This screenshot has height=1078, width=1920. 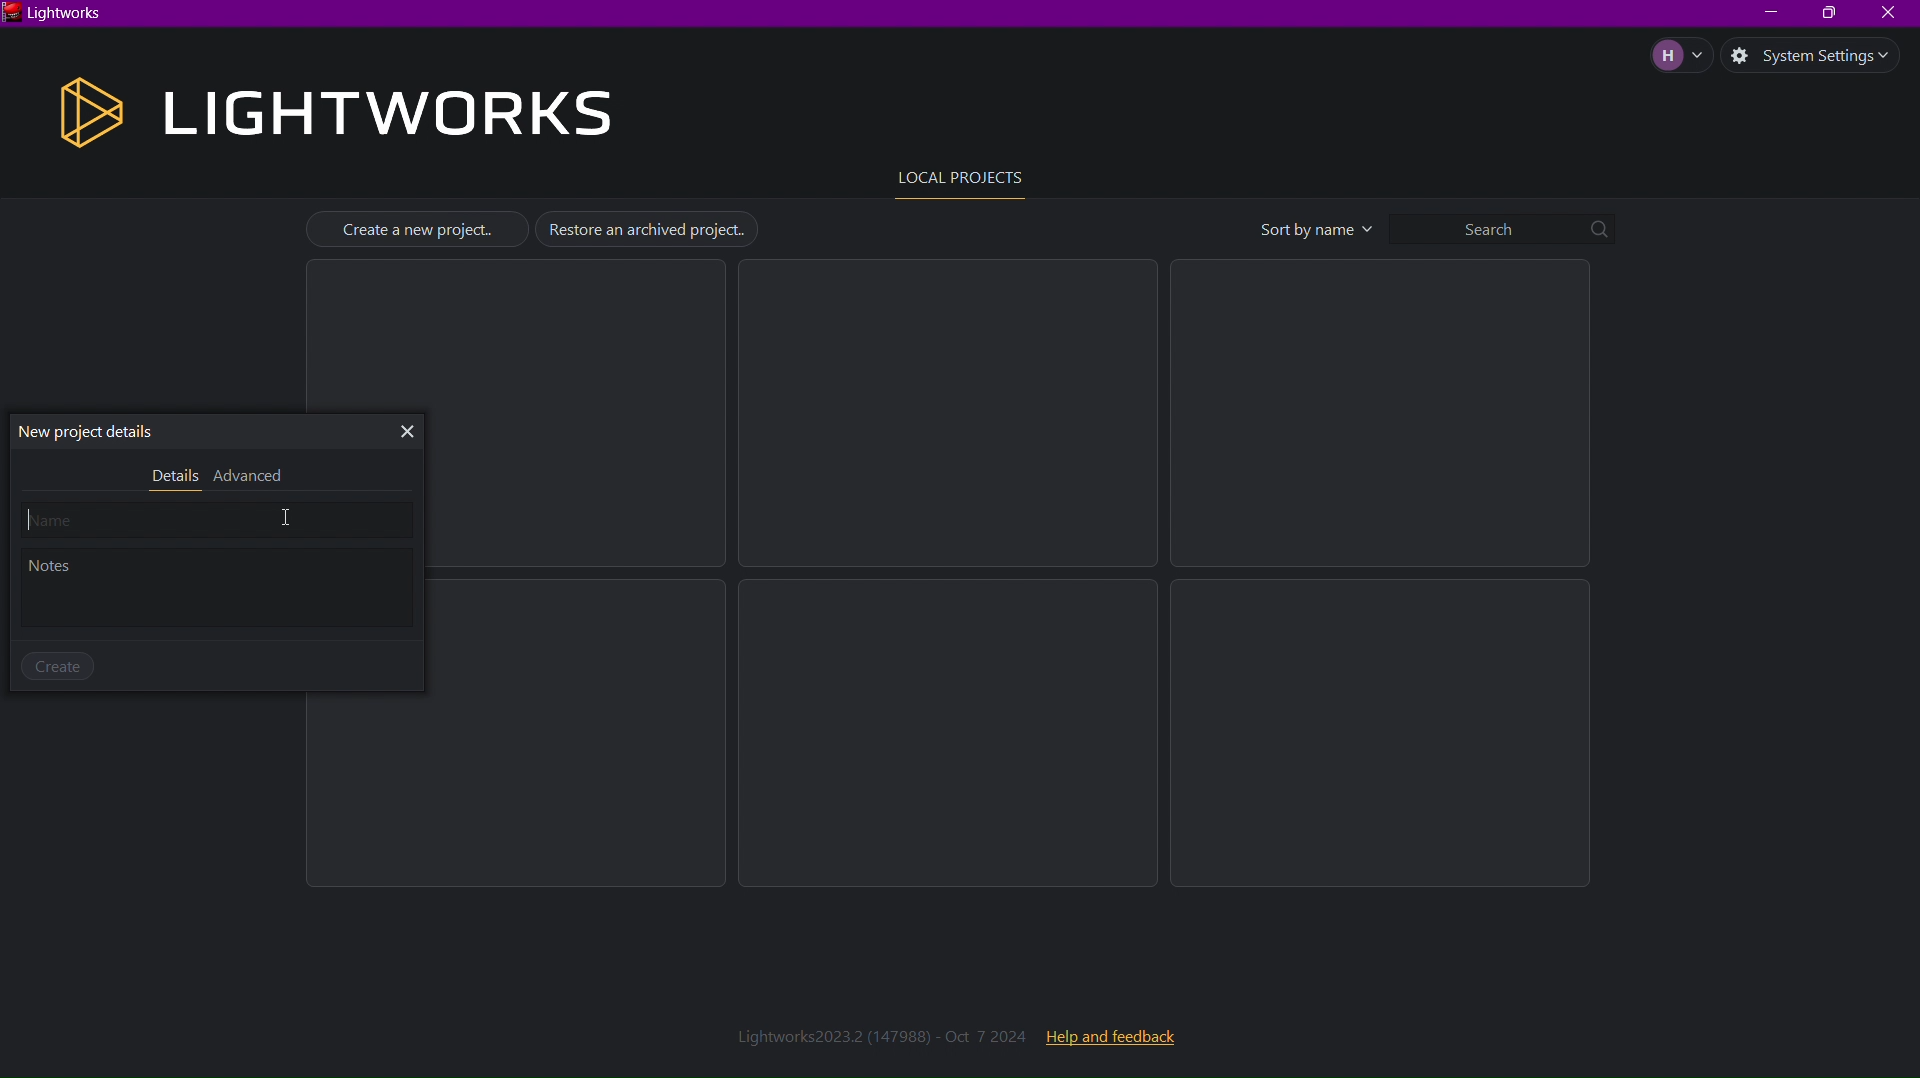 What do you see at coordinates (172, 477) in the screenshot?
I see `Details` at bounding box center [172, 477].